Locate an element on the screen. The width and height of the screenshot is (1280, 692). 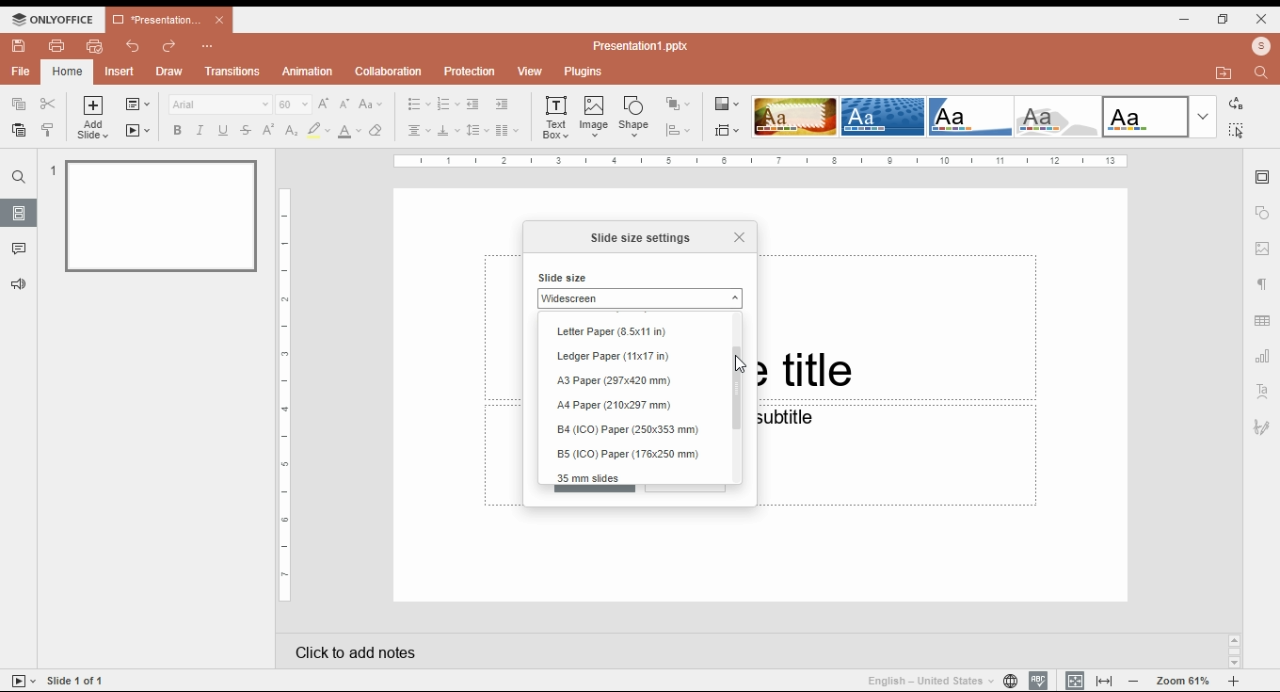
line spacing is located at coordinates (478, 131).